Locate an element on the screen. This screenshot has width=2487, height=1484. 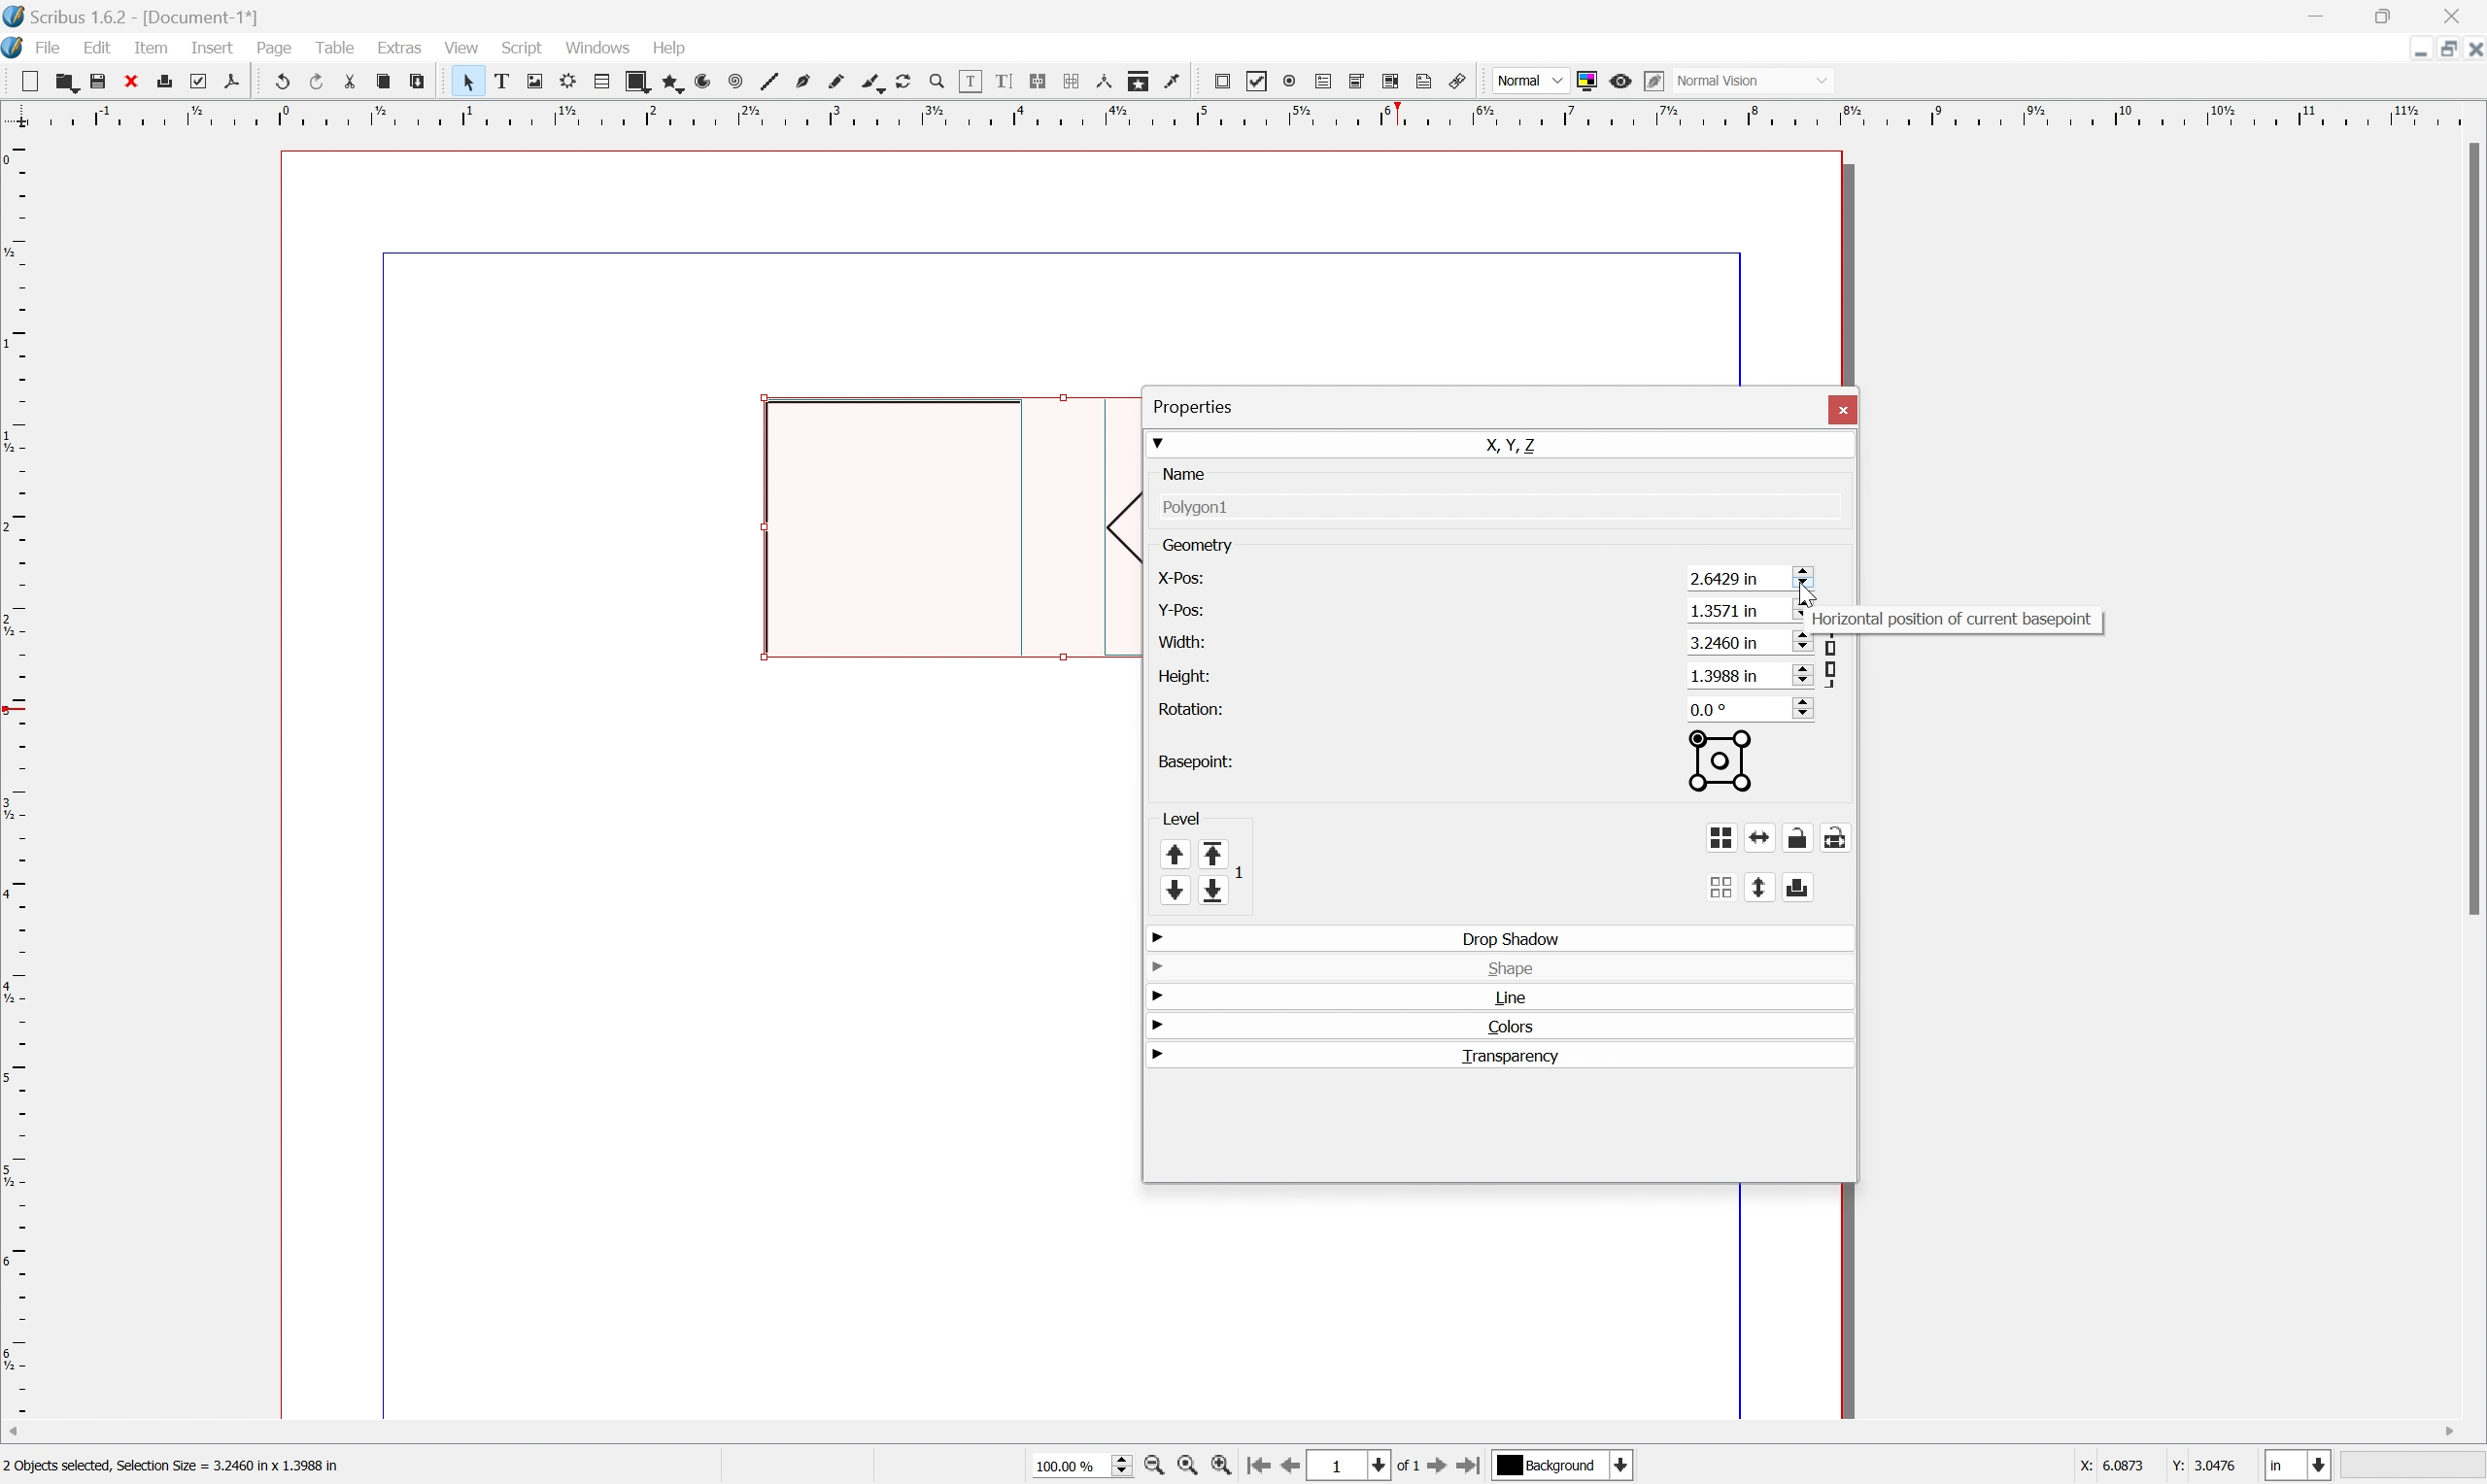
drop down is located at coordinates (1158, 935).